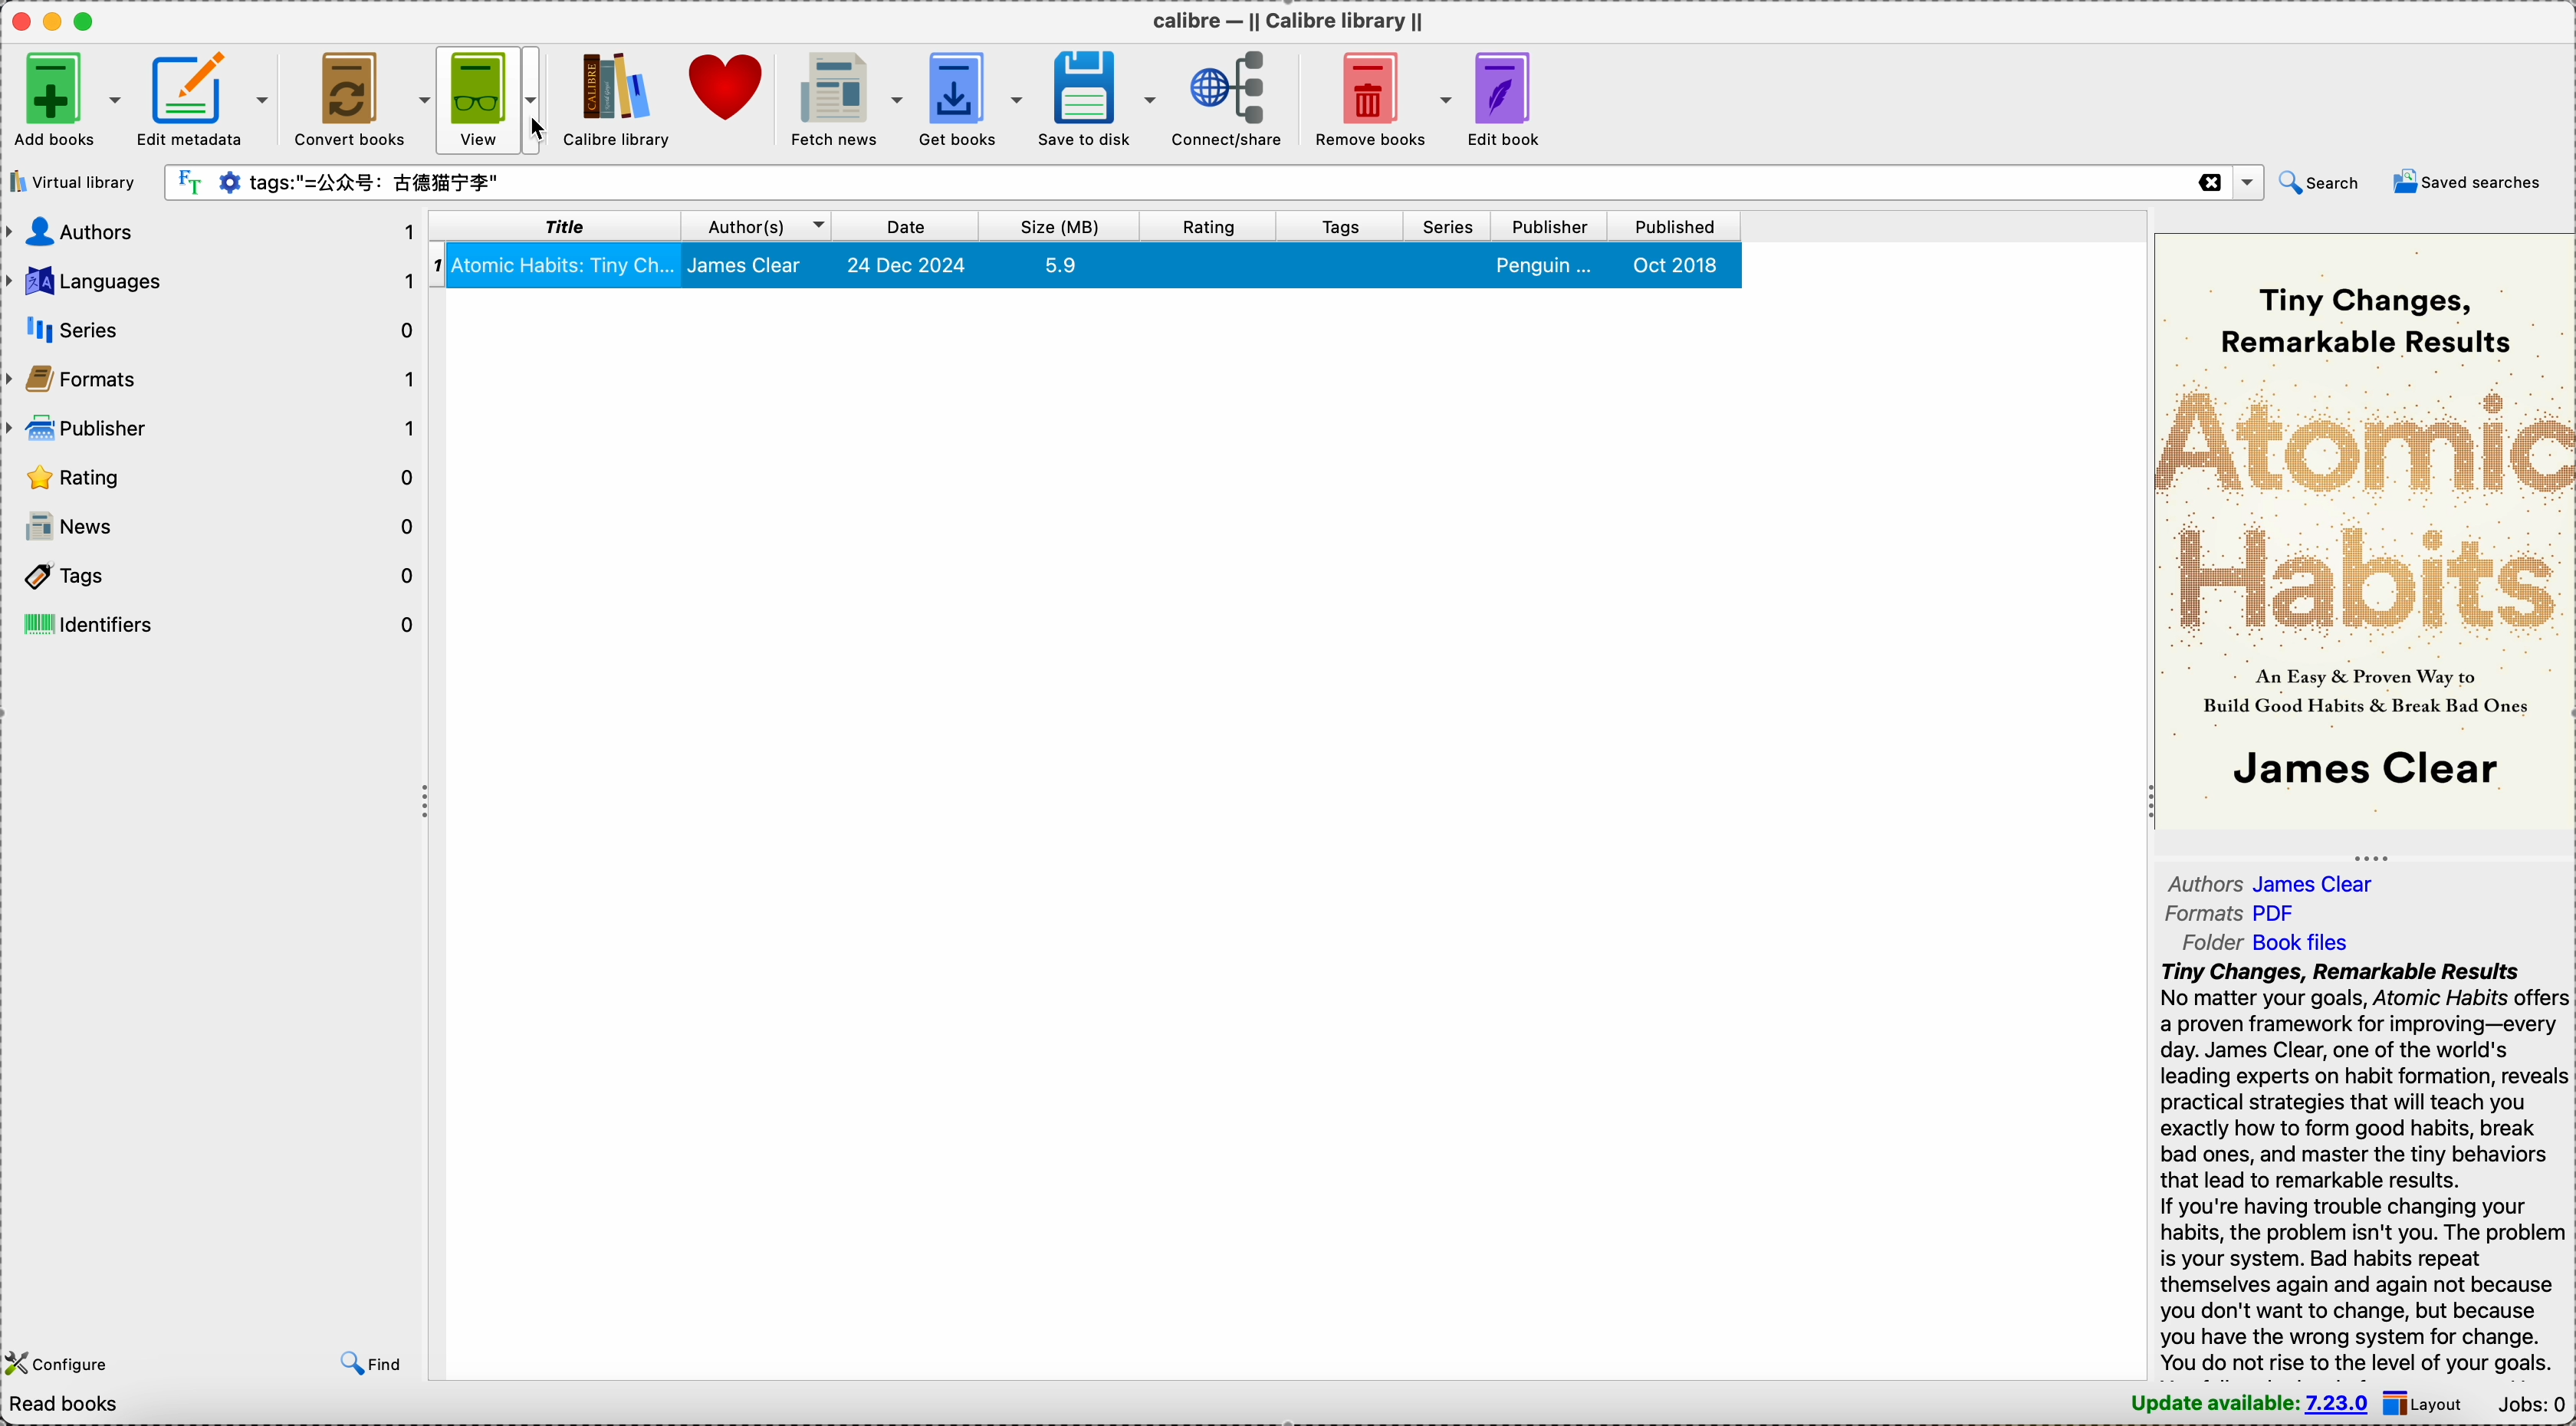  I want to click on search, so click(2319, 182).